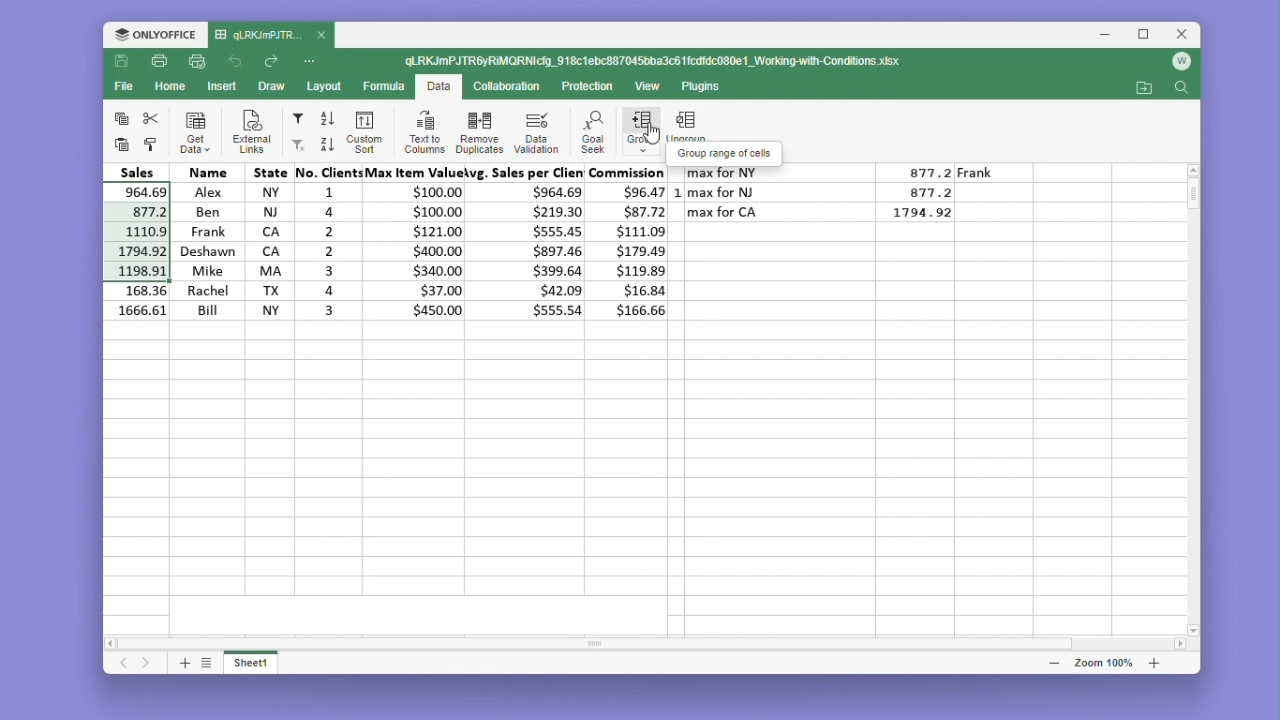  I want to click on Data validation, so click(536, 132).